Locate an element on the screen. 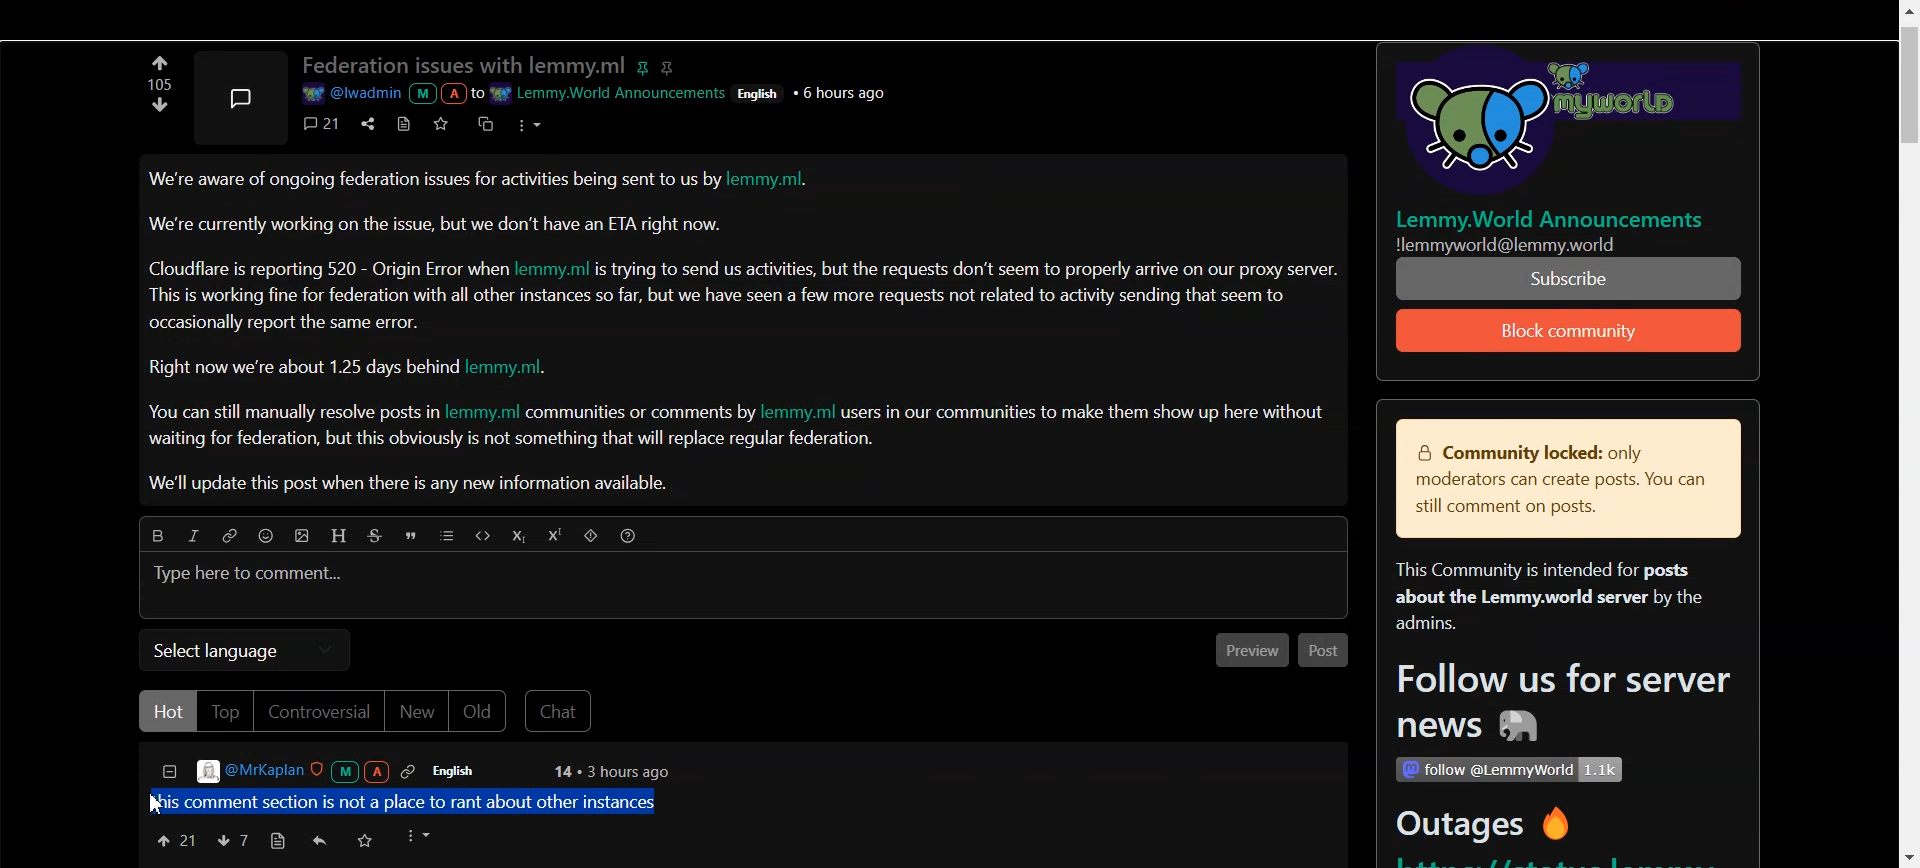 Image resolution: width=1920 pixels, height=868 pixels. We're currently working on the issue, but we don’t have an ETA right now. is located at coordinates (437, 224).